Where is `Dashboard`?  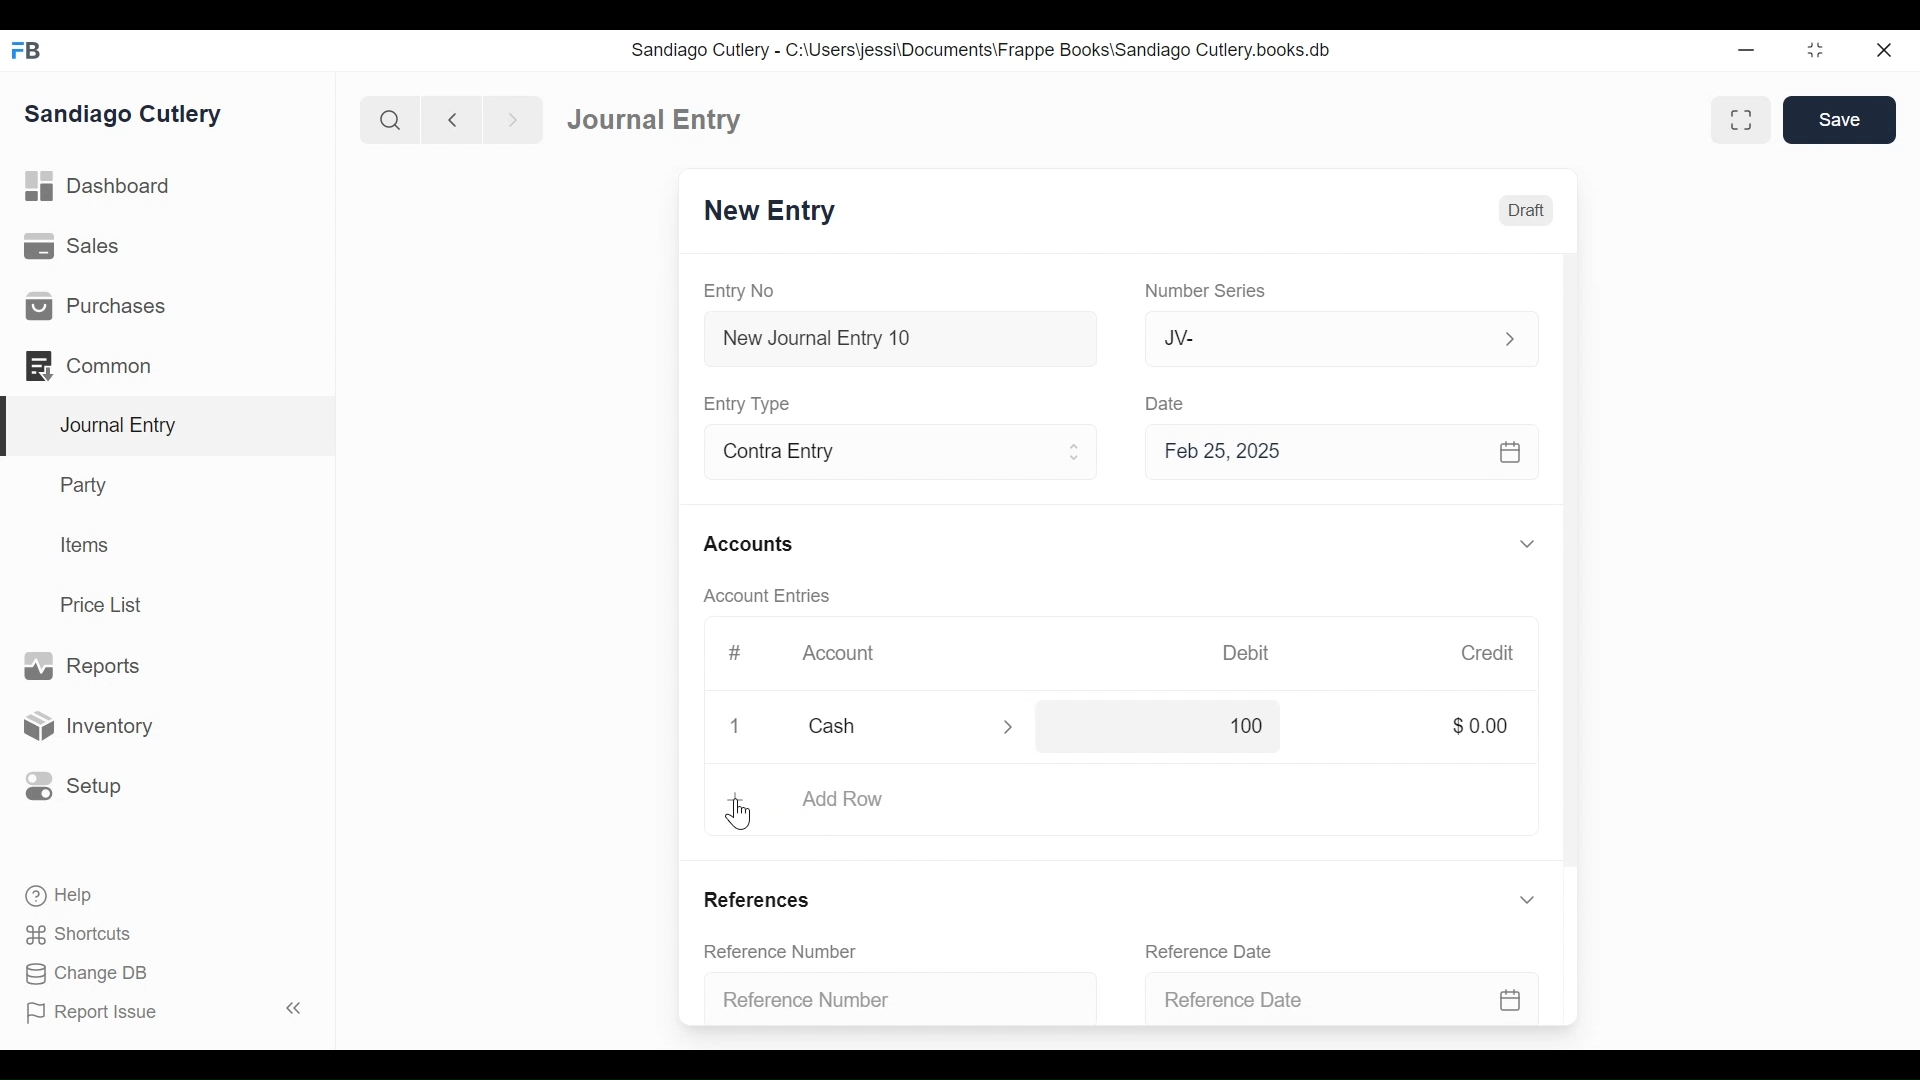
Dashboard is located at coordinates (105, 189).